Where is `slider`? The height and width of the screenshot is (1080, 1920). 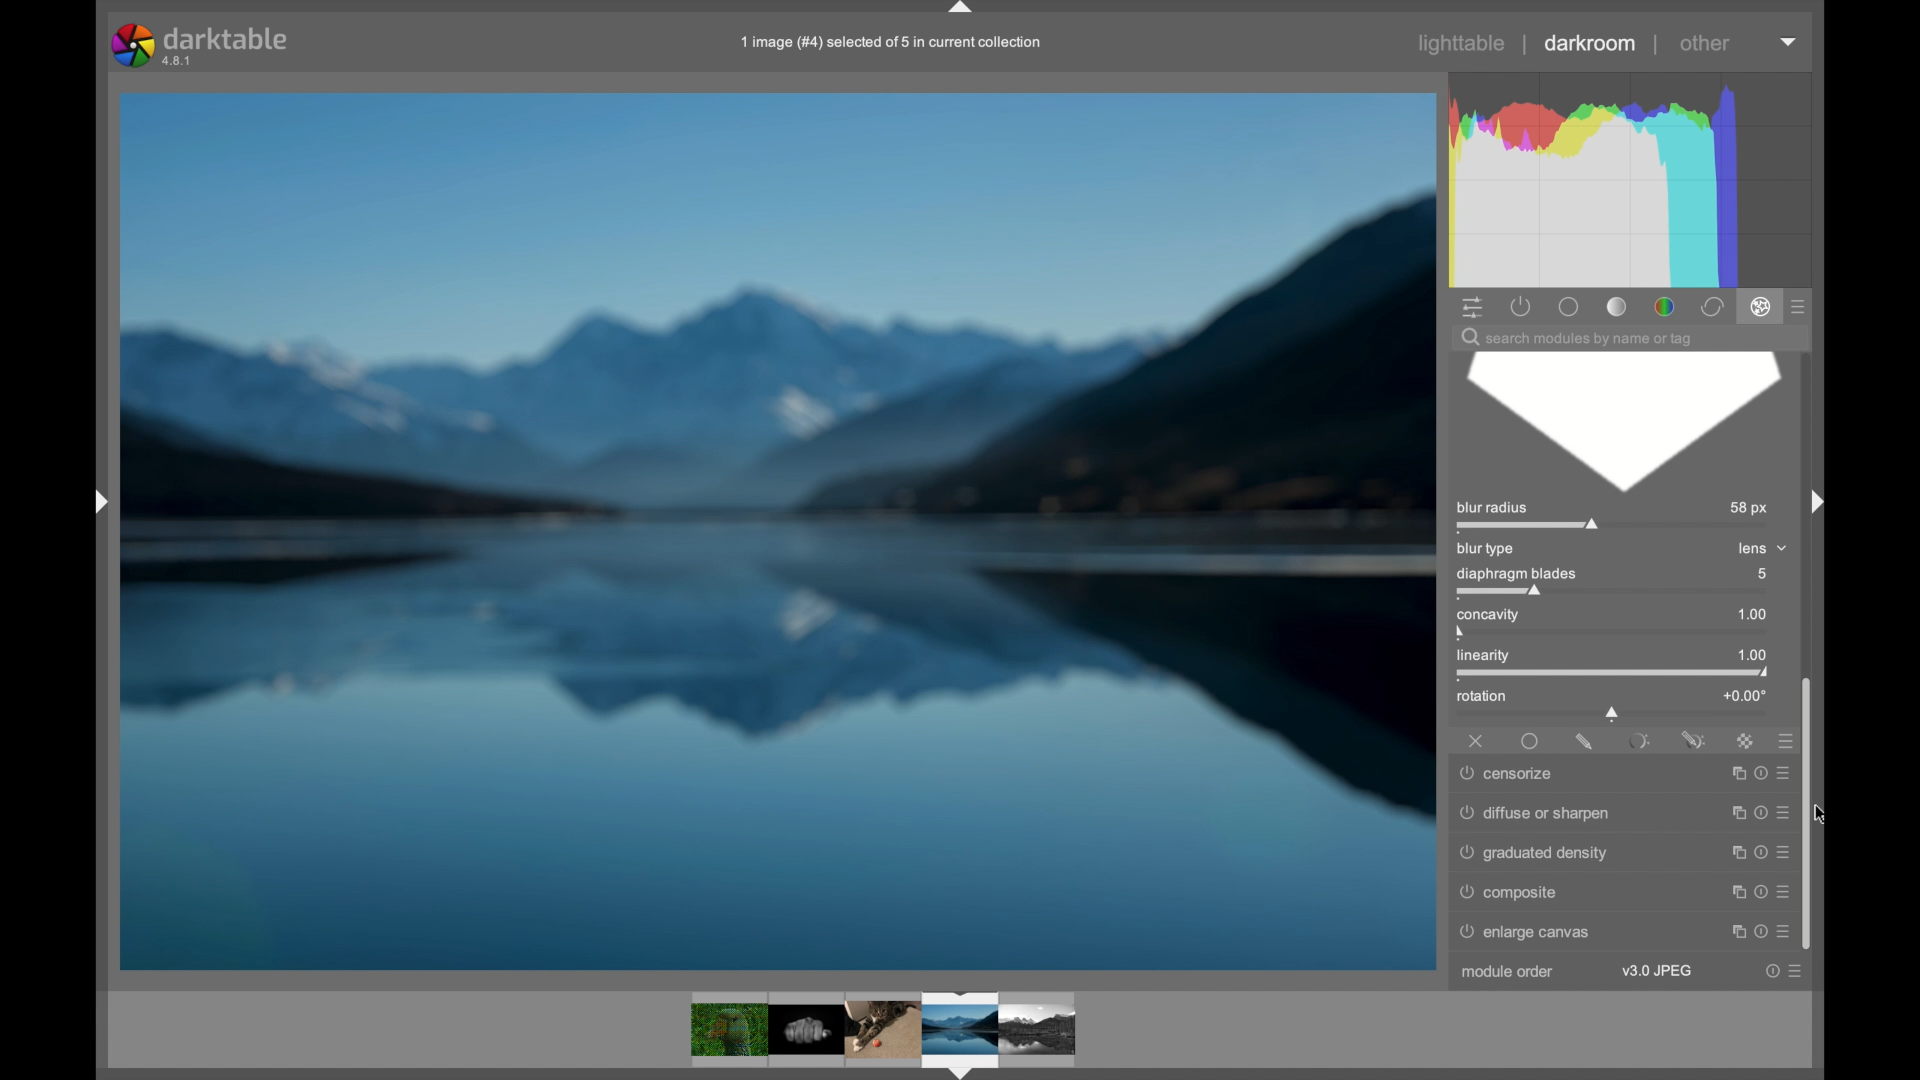
slider is located at coordinates (1613, 713).